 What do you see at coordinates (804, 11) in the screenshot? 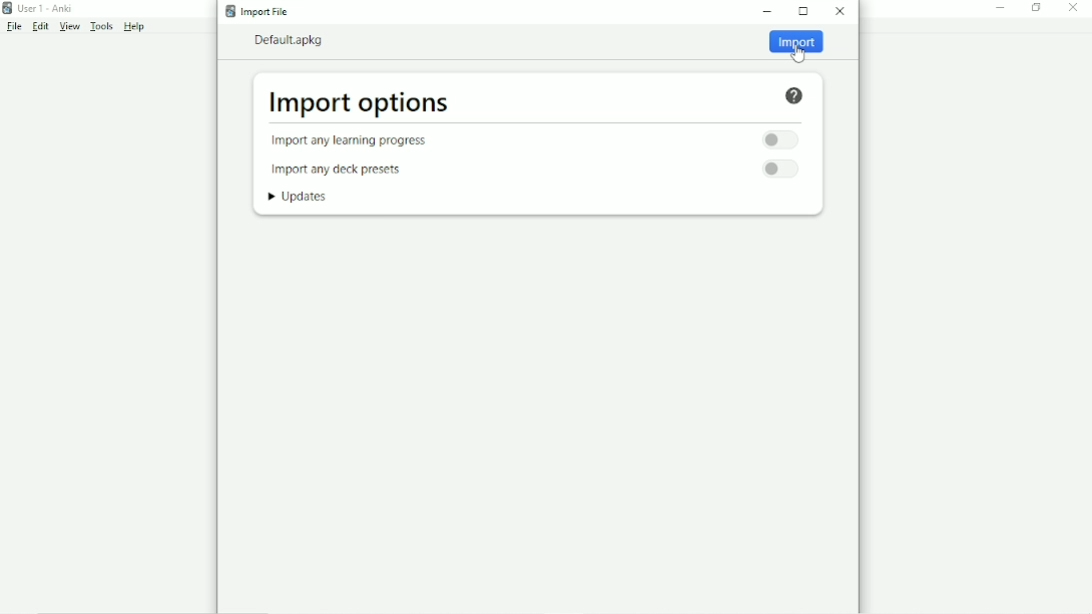
I see `Maximize` at bounding box center [804, 11].